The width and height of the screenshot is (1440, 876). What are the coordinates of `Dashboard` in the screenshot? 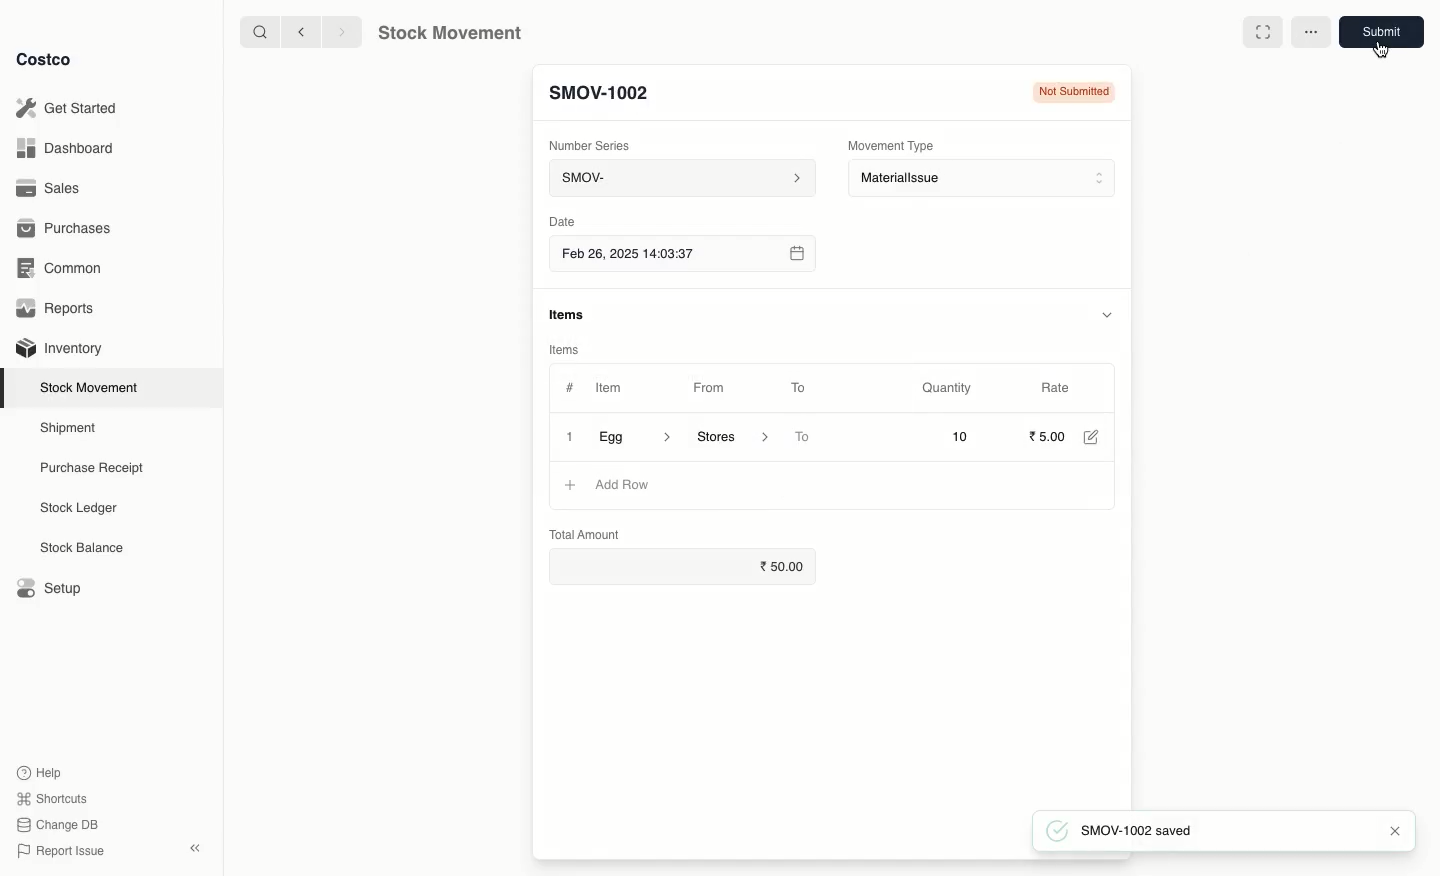 It's located at (67, 150).